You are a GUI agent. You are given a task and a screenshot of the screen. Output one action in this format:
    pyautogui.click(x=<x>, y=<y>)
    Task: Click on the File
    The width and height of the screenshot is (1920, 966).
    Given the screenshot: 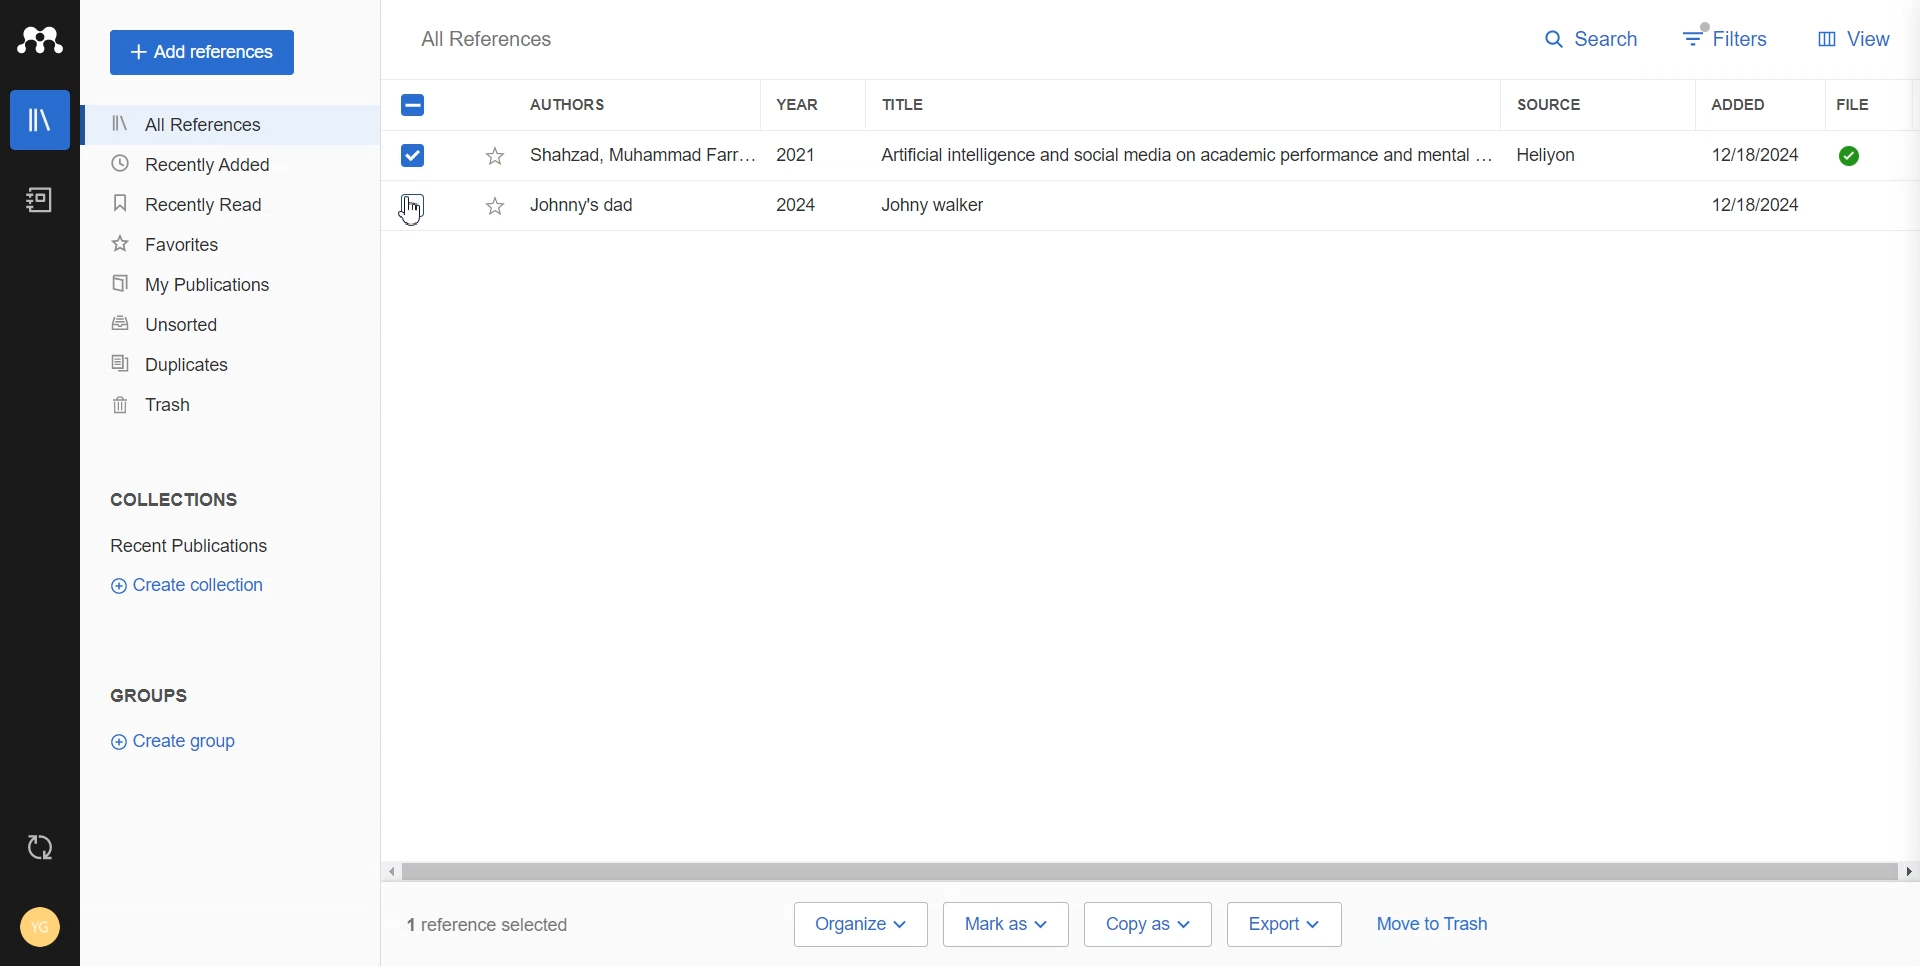 What is the action you would take?
    pyautogui.click(x=1877, y=105)
    